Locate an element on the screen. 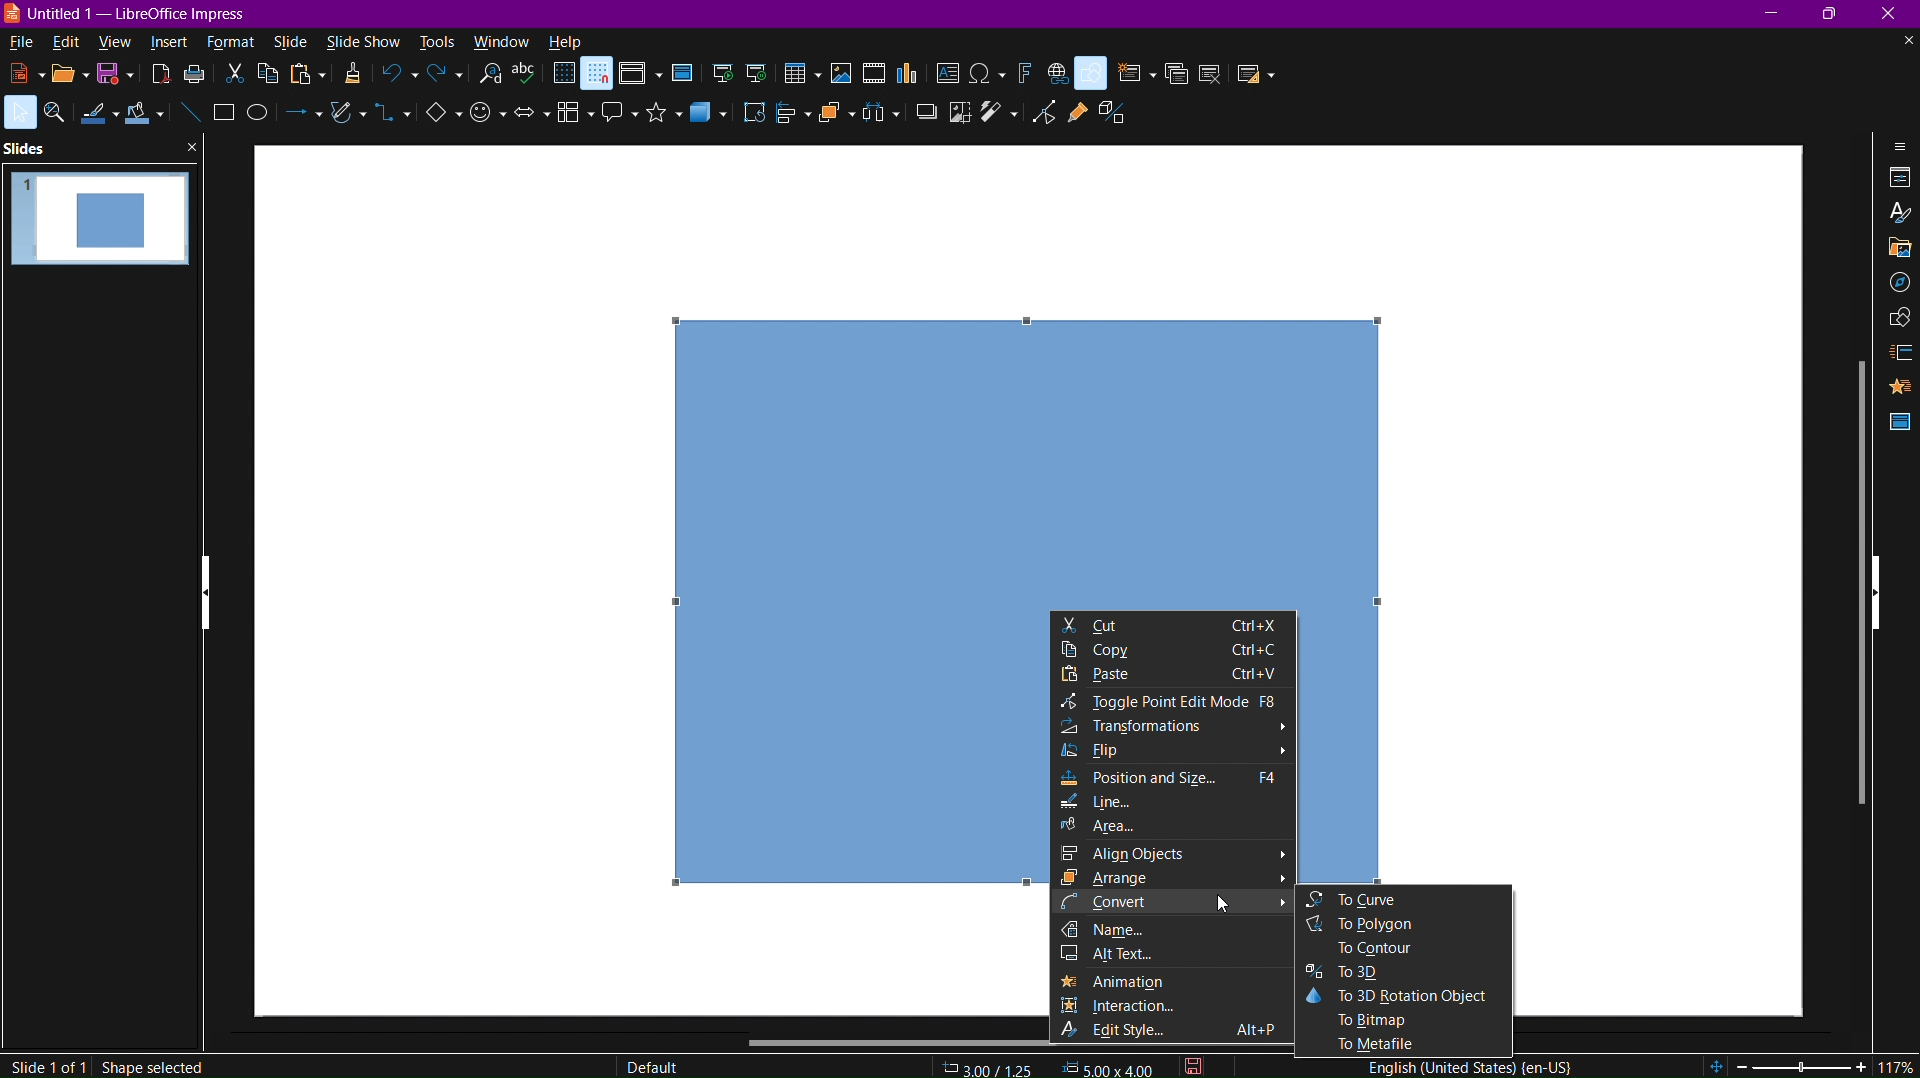 The width and height of the screenshot is (1920, 1078). Insert Graph is located at coordinates (909, 75).